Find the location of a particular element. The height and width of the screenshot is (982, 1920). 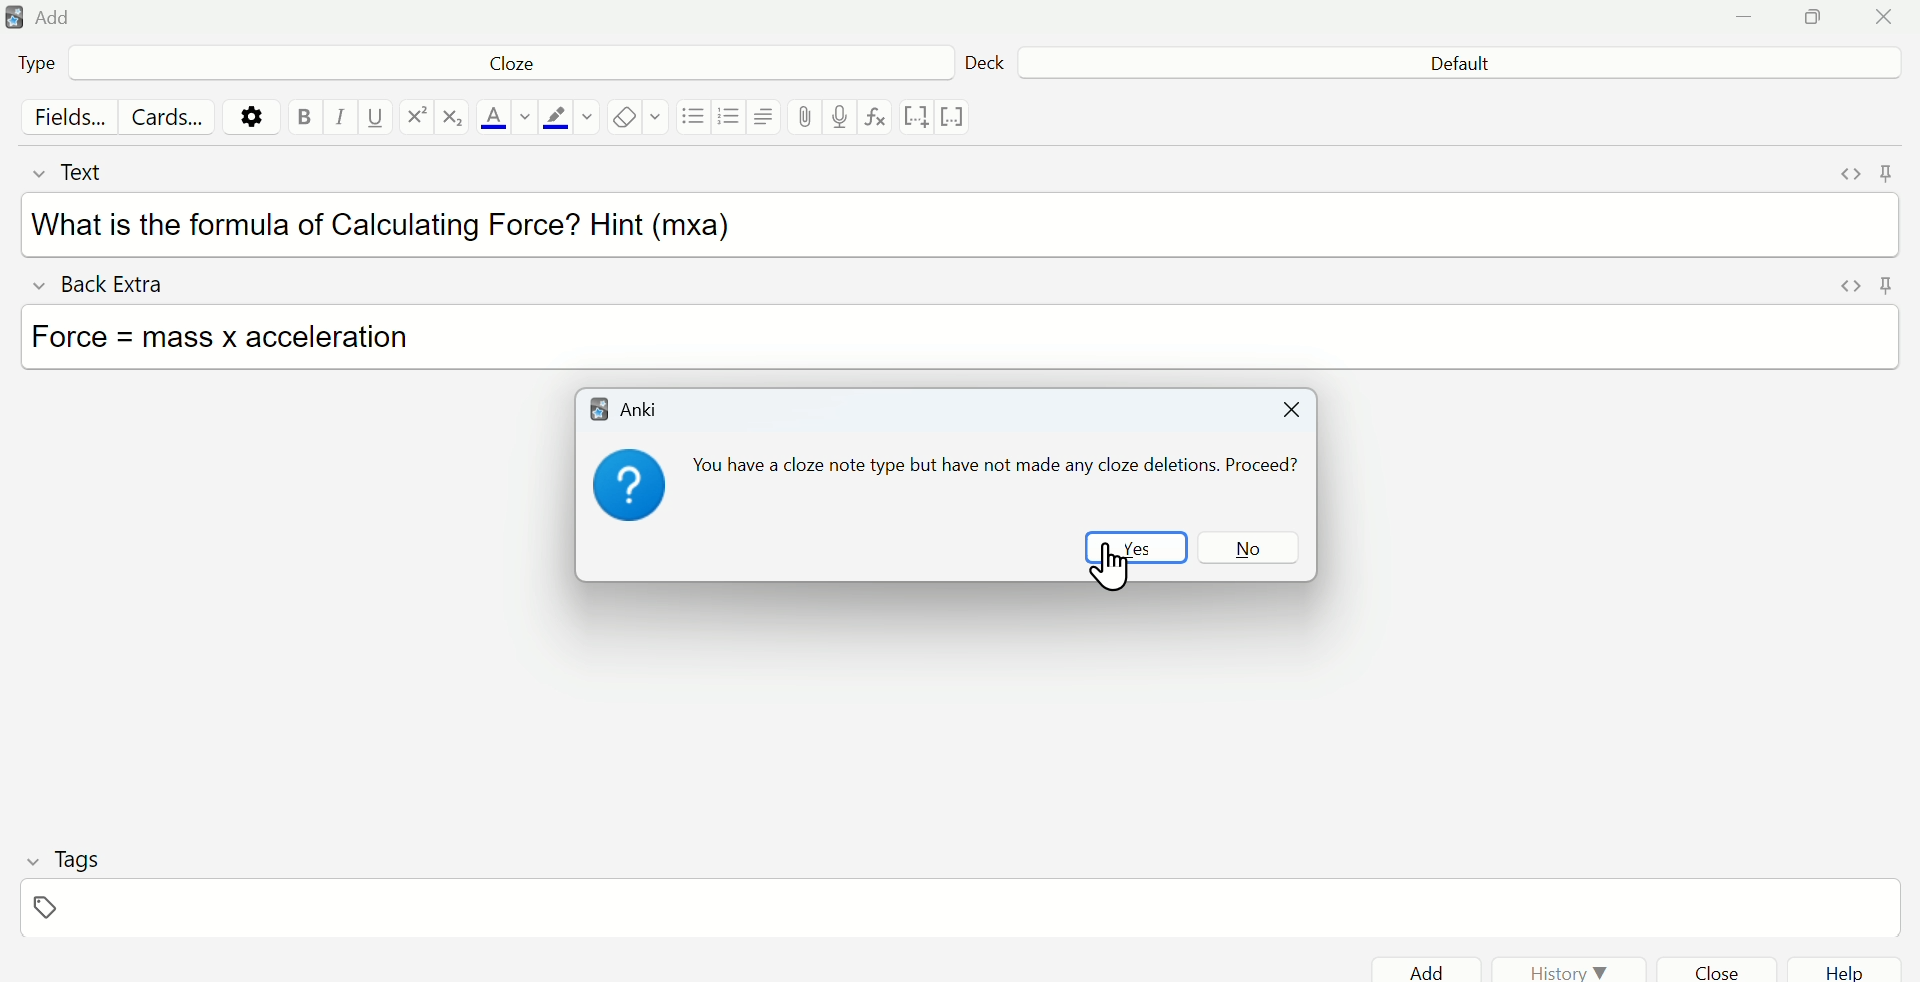

Type is located at coordinates (48, 66).